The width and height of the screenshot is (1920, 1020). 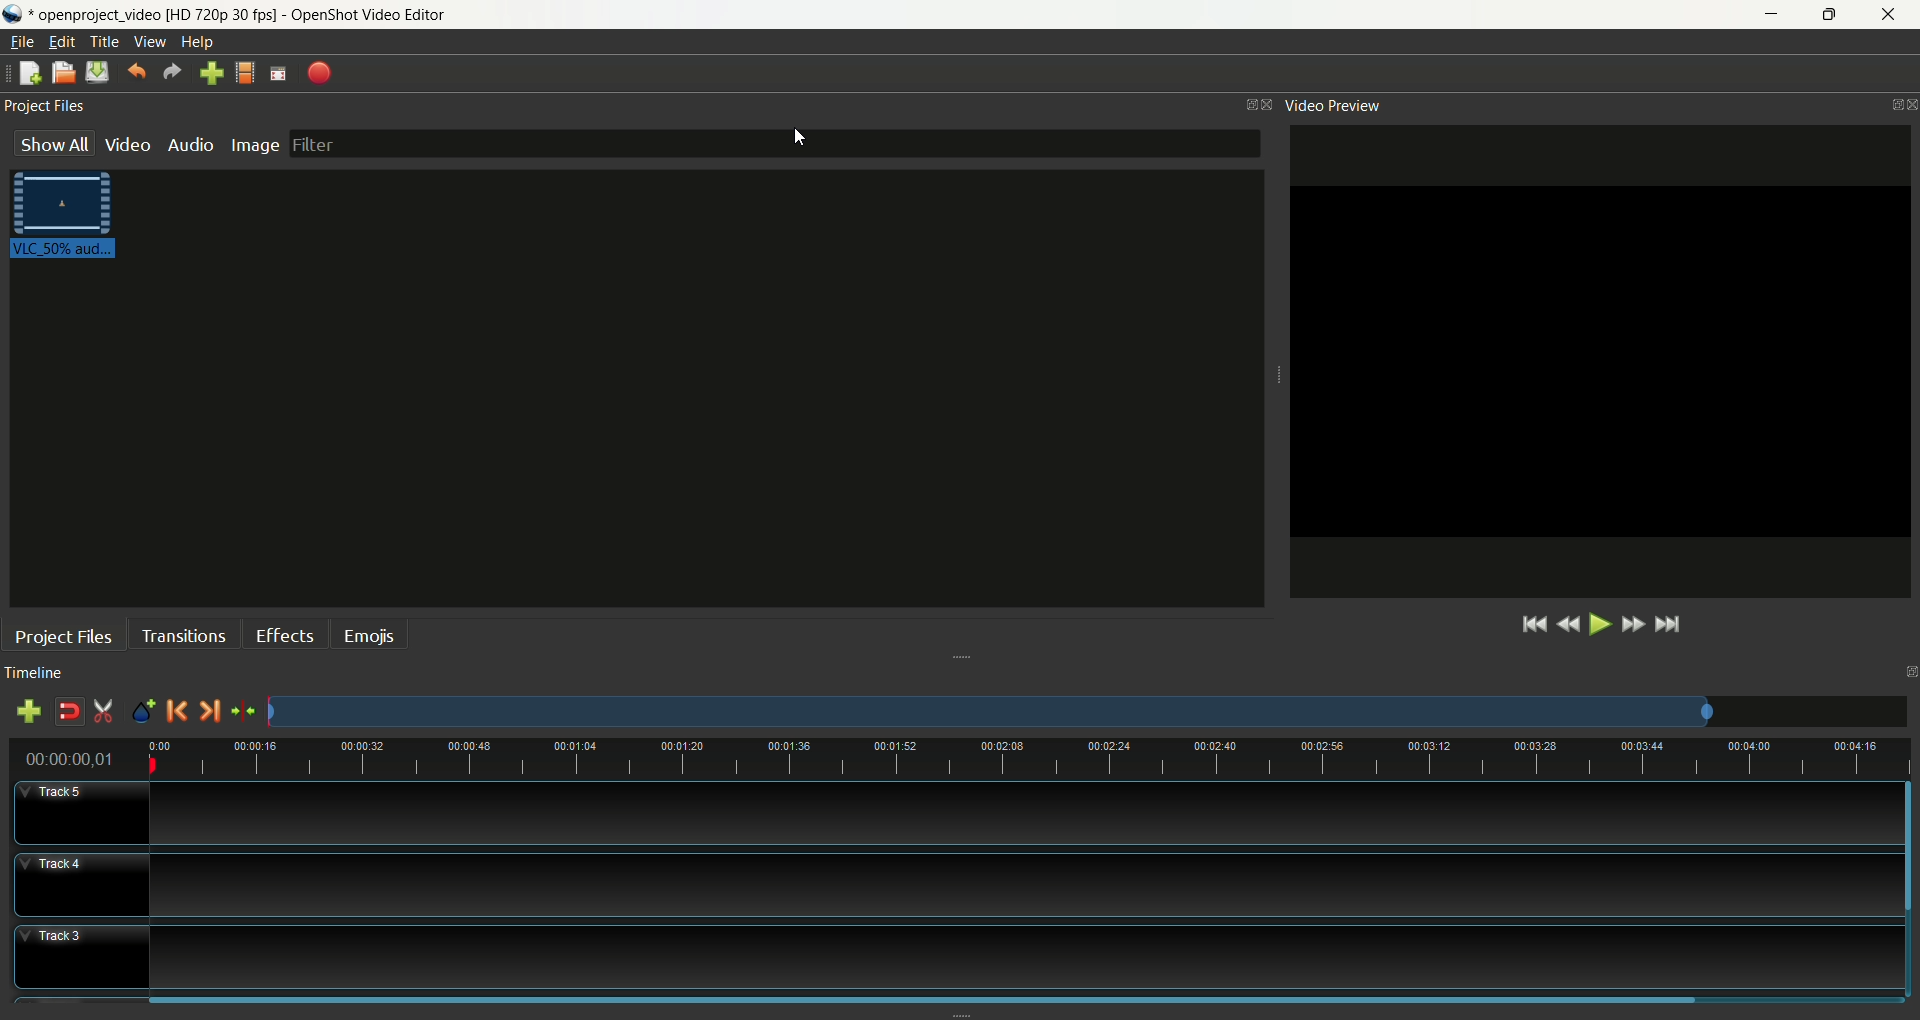 What do you see at coordinates (104, 40) in the screenshot?
I see `title` at bounding box center [104, 40].